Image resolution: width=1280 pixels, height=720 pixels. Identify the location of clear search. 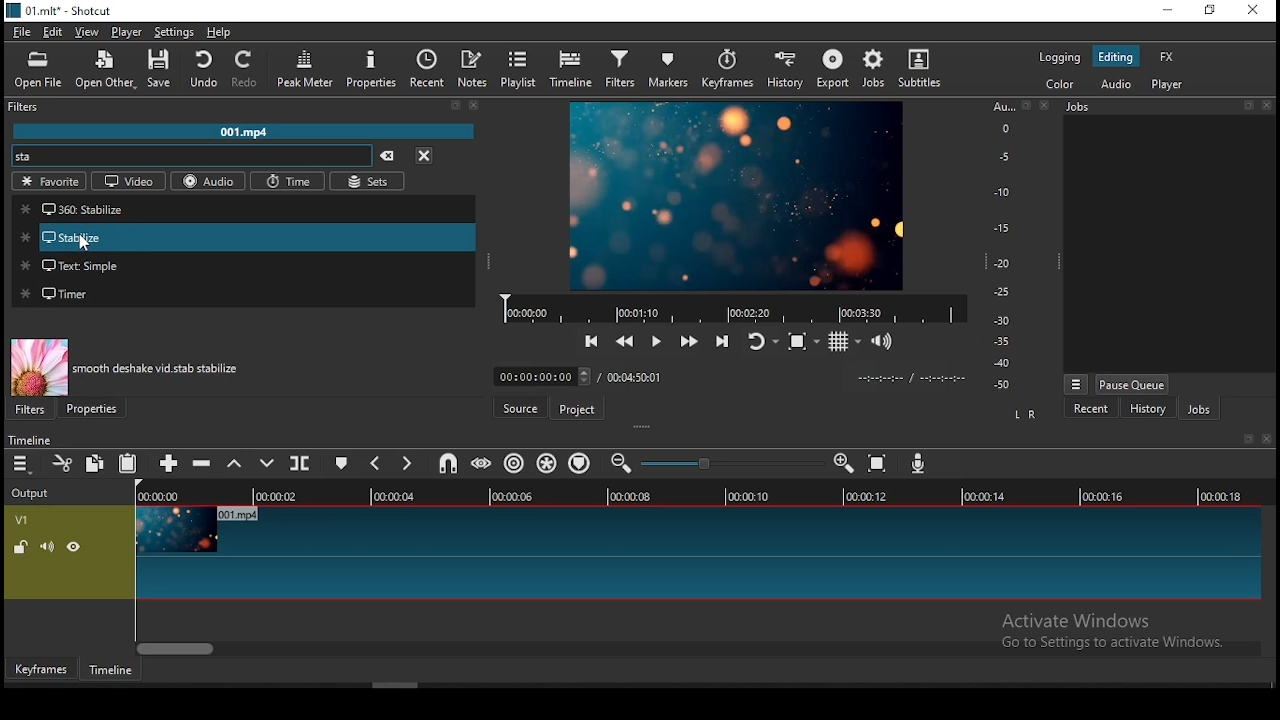
(455, 104).